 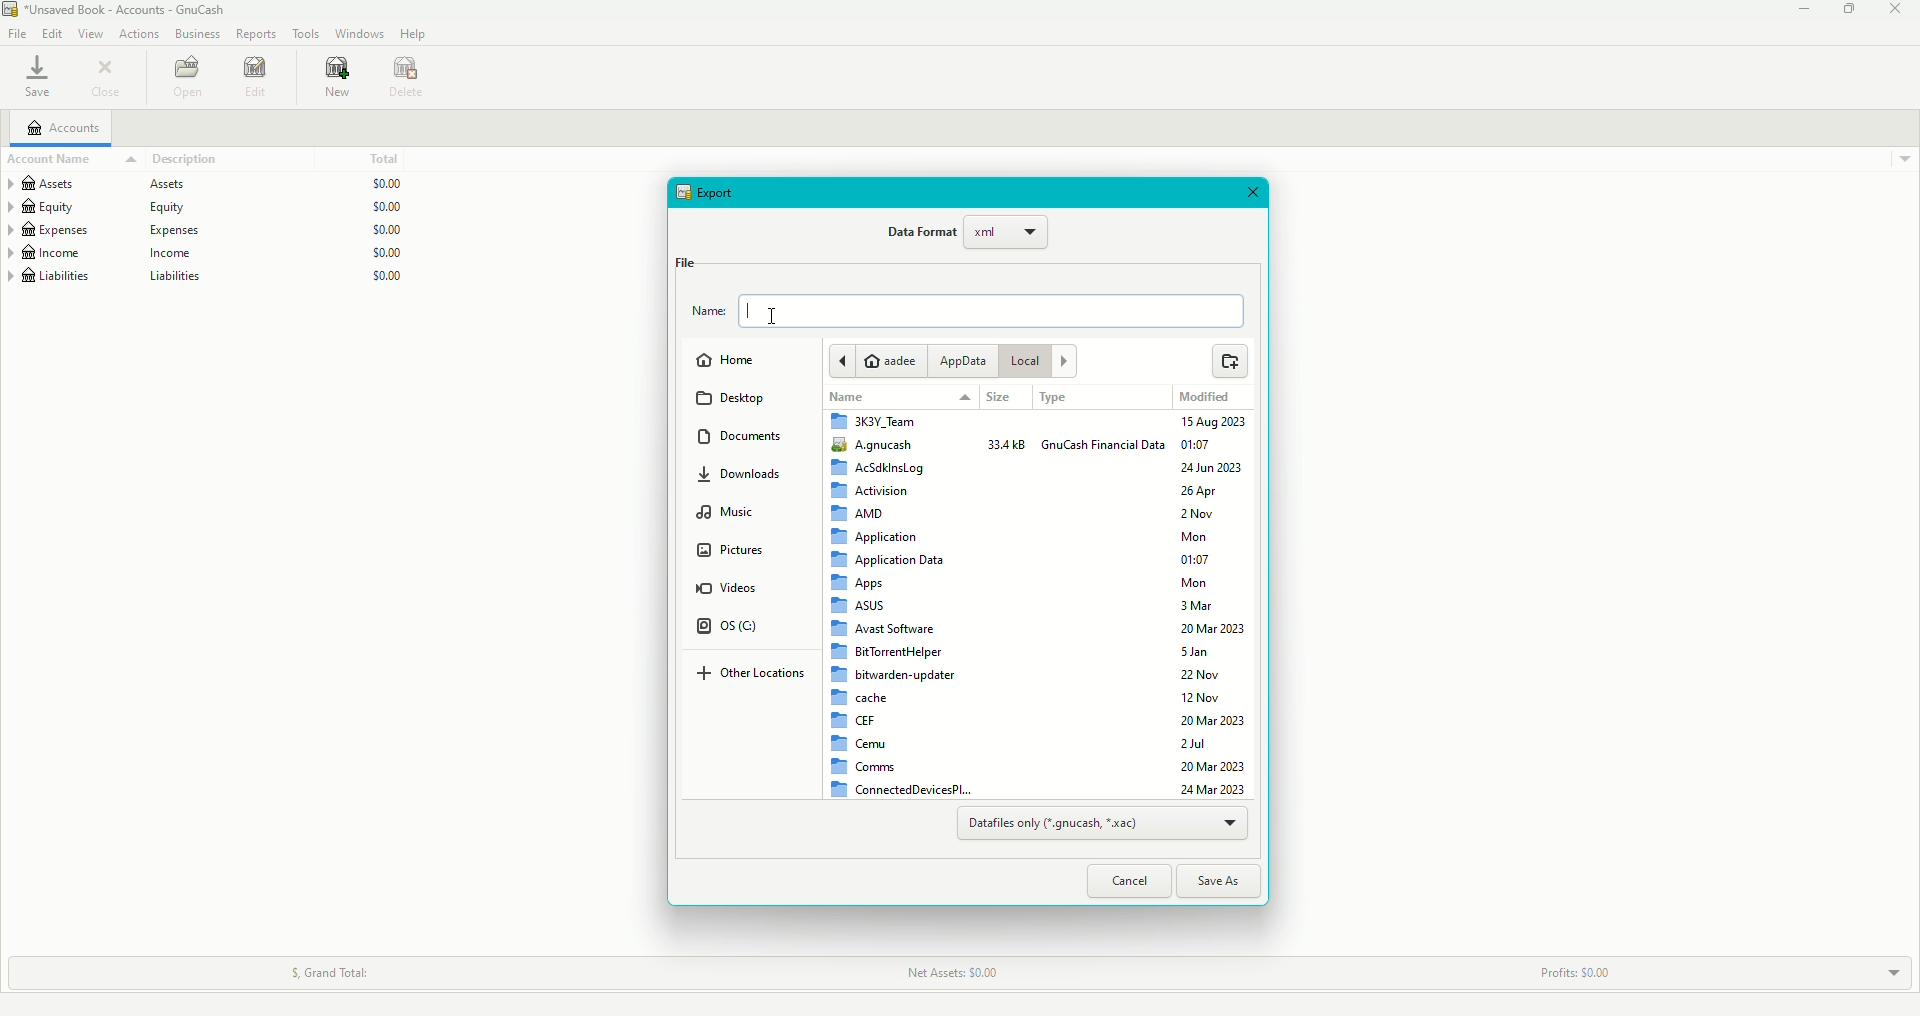 I want to click on Save, so click(x=40, y=77).